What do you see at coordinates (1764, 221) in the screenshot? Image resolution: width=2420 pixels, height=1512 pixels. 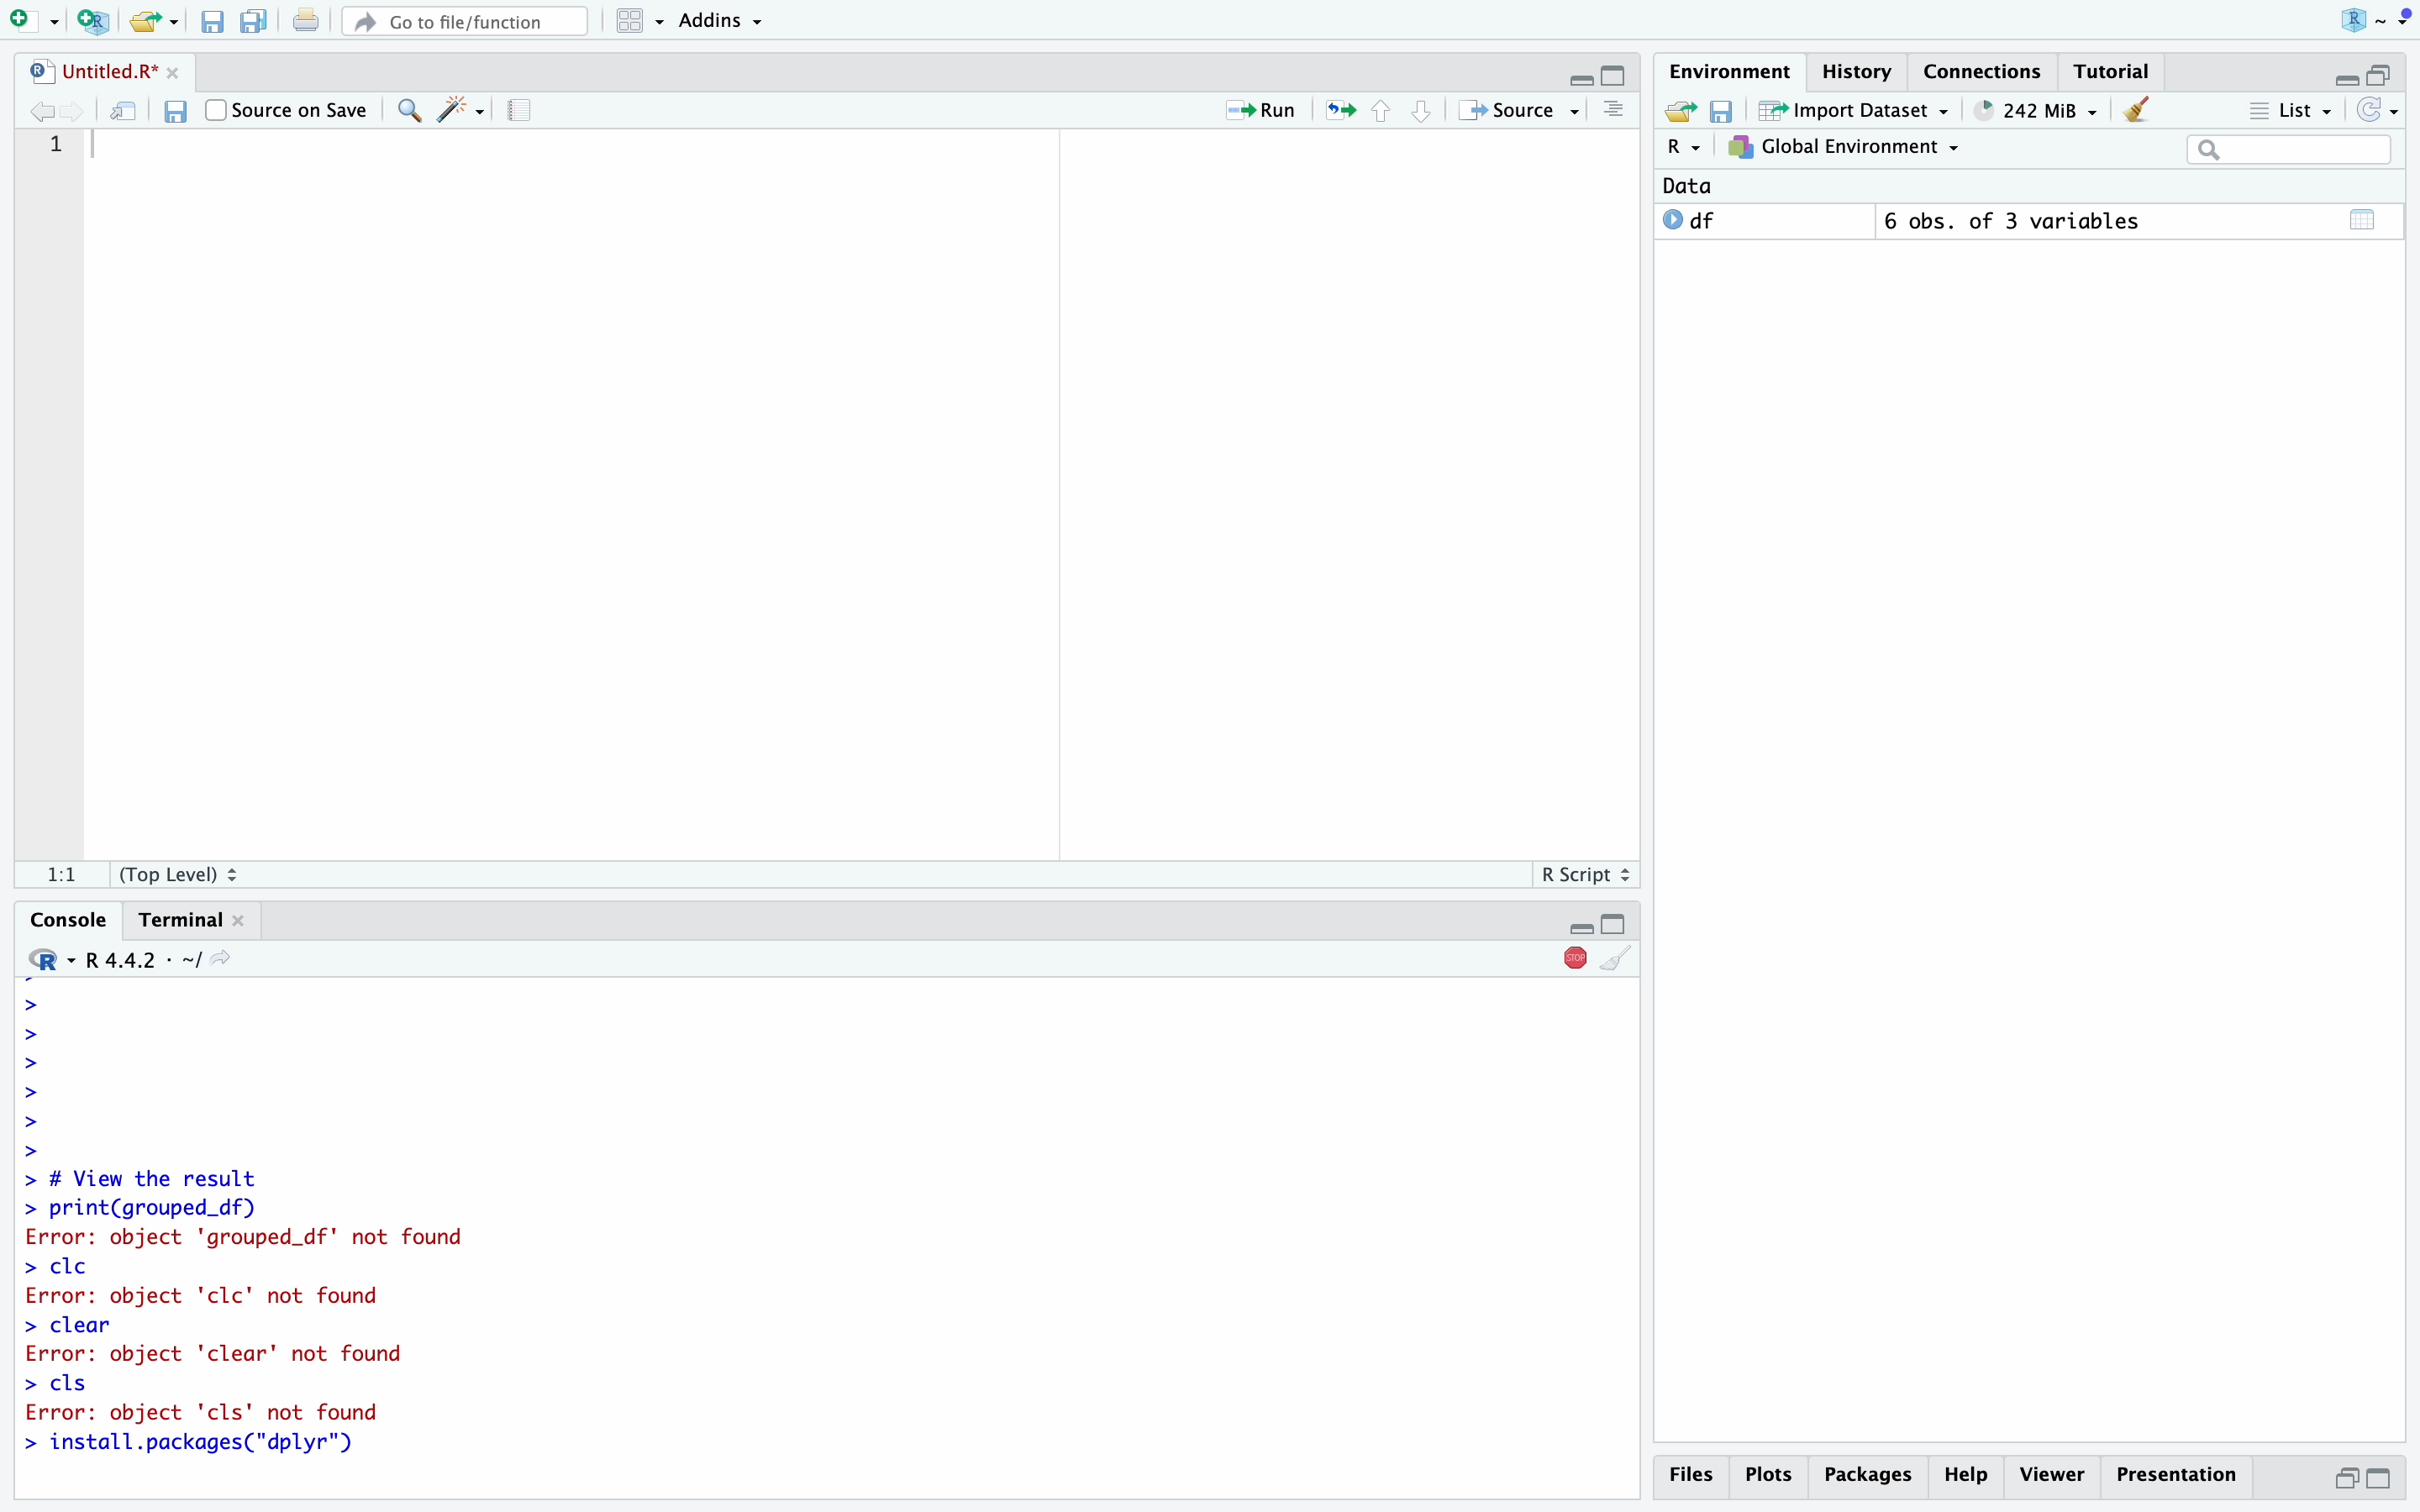 I see `O df` at bounding box center [1764, 221].